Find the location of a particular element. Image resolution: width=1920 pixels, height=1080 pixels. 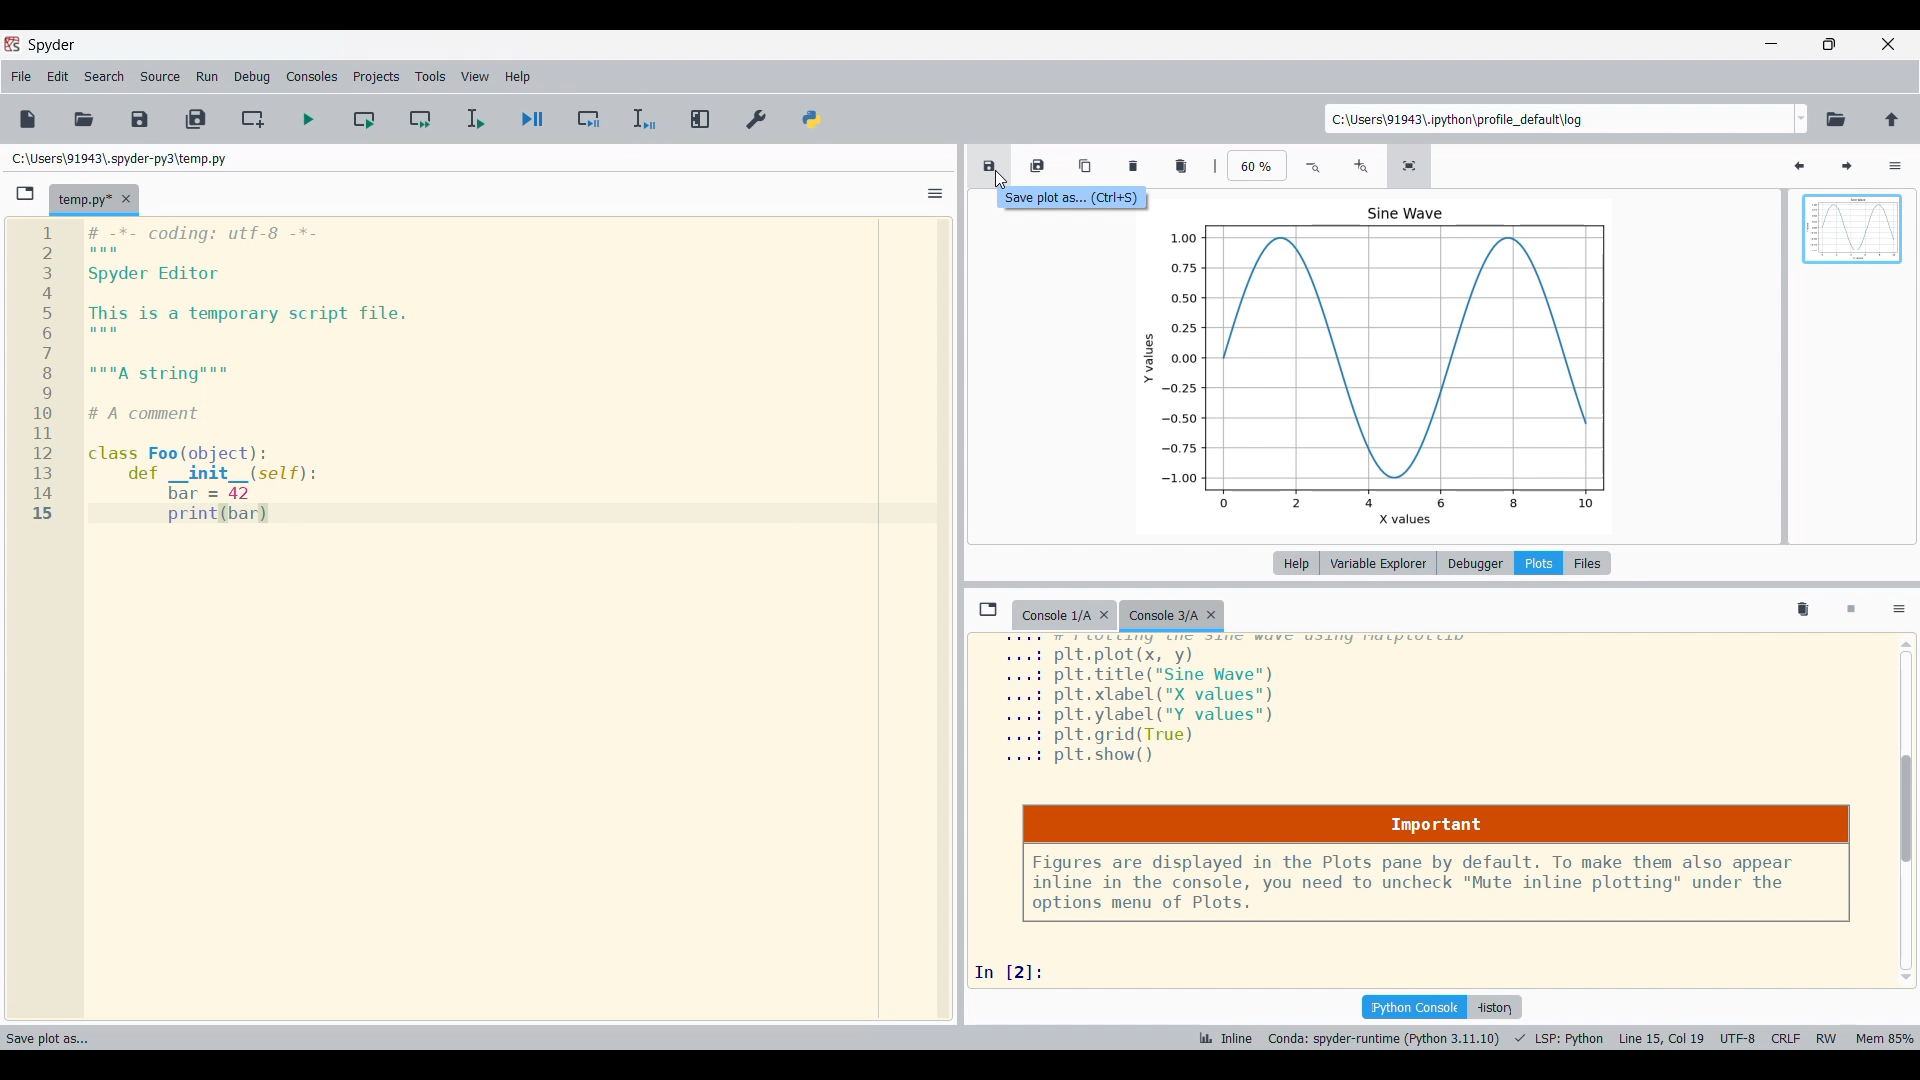

Edit menu is located at coordinates (59, 77).